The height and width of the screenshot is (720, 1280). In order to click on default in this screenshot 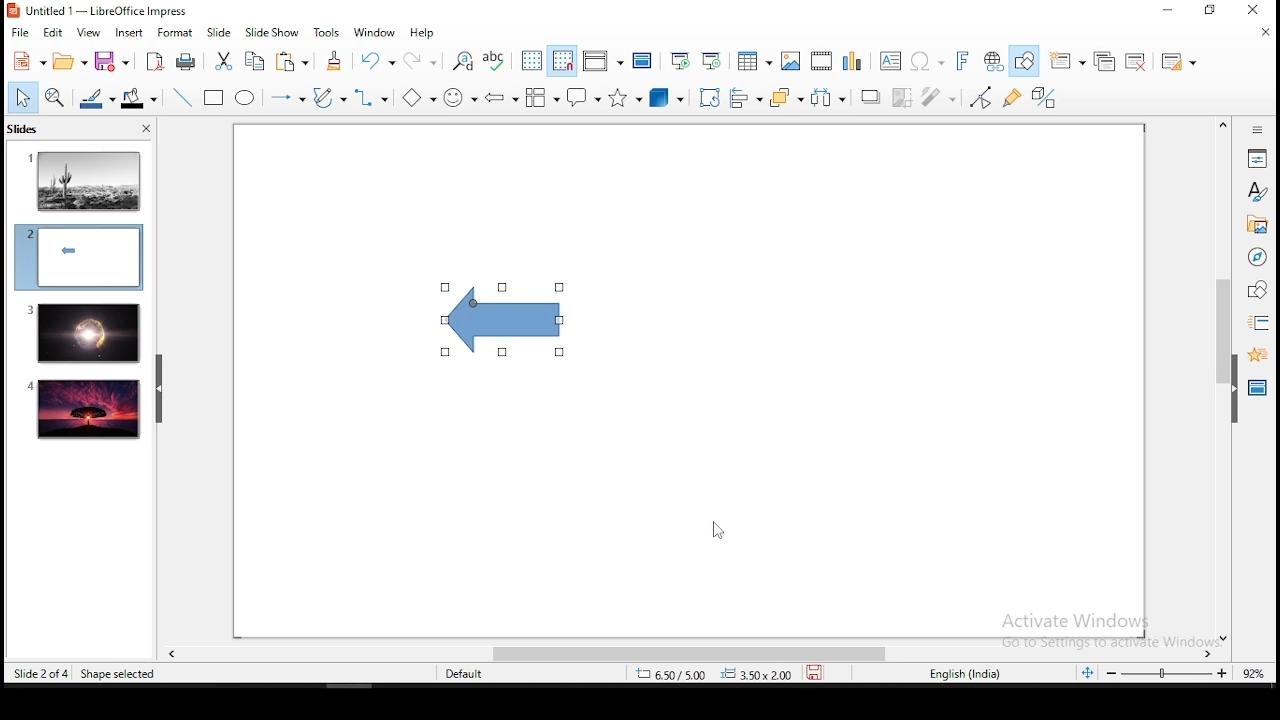, I will do `click(465, 675)`.